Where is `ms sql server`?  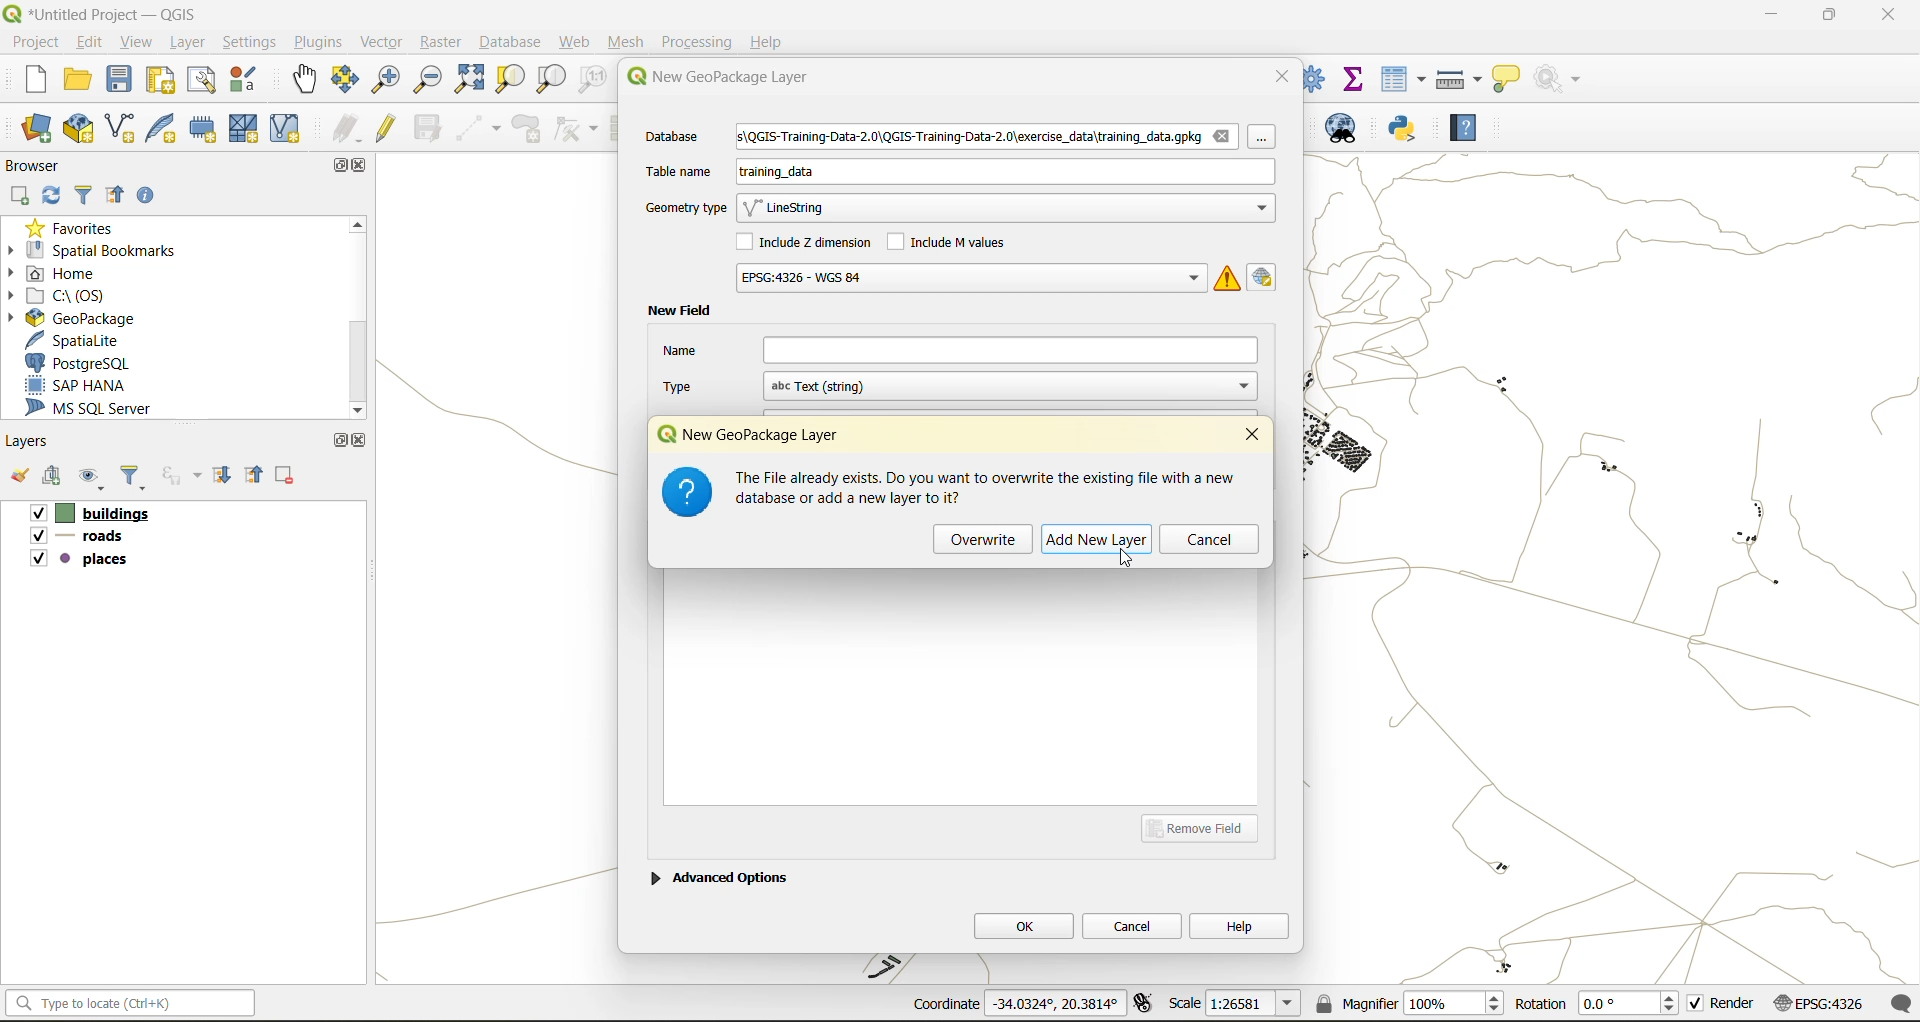 ms sql server is located at coordinates (102, 411).